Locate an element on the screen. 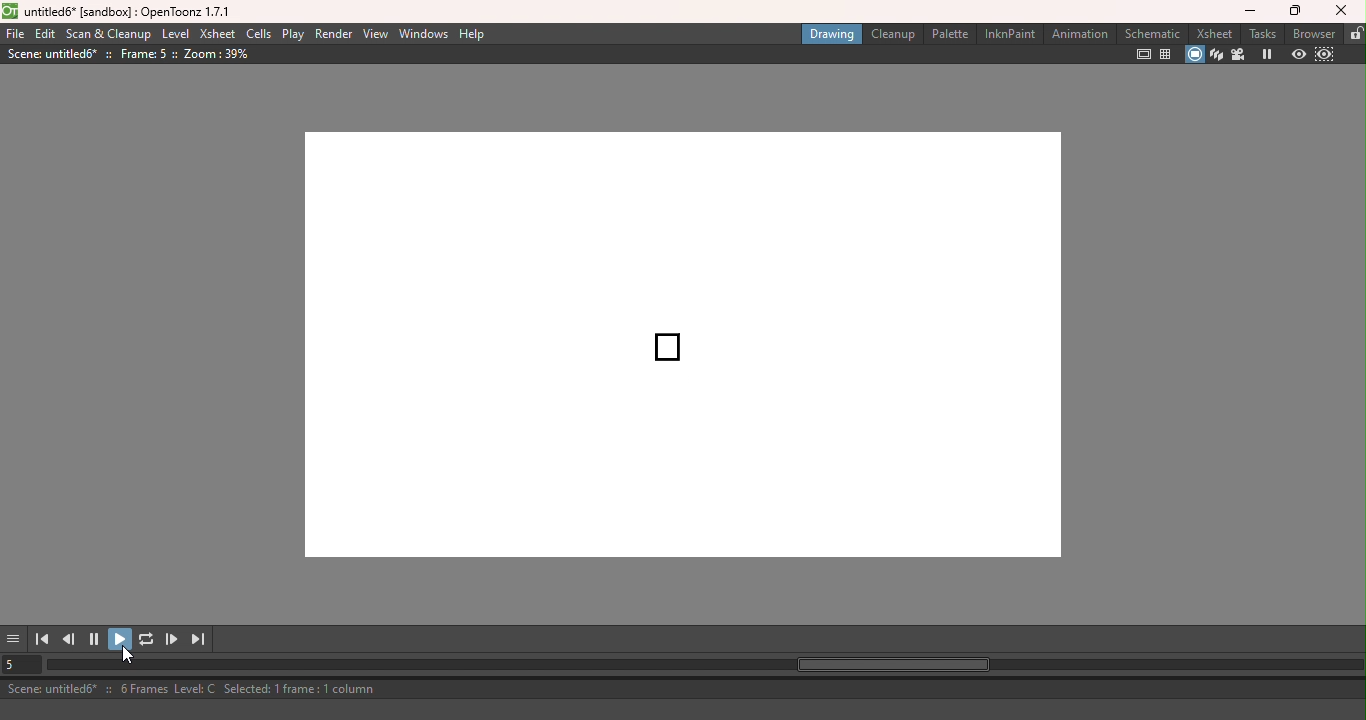 The height and width of the screenshot is (720, 1366). Animation is located at coordinates (1083, 35).